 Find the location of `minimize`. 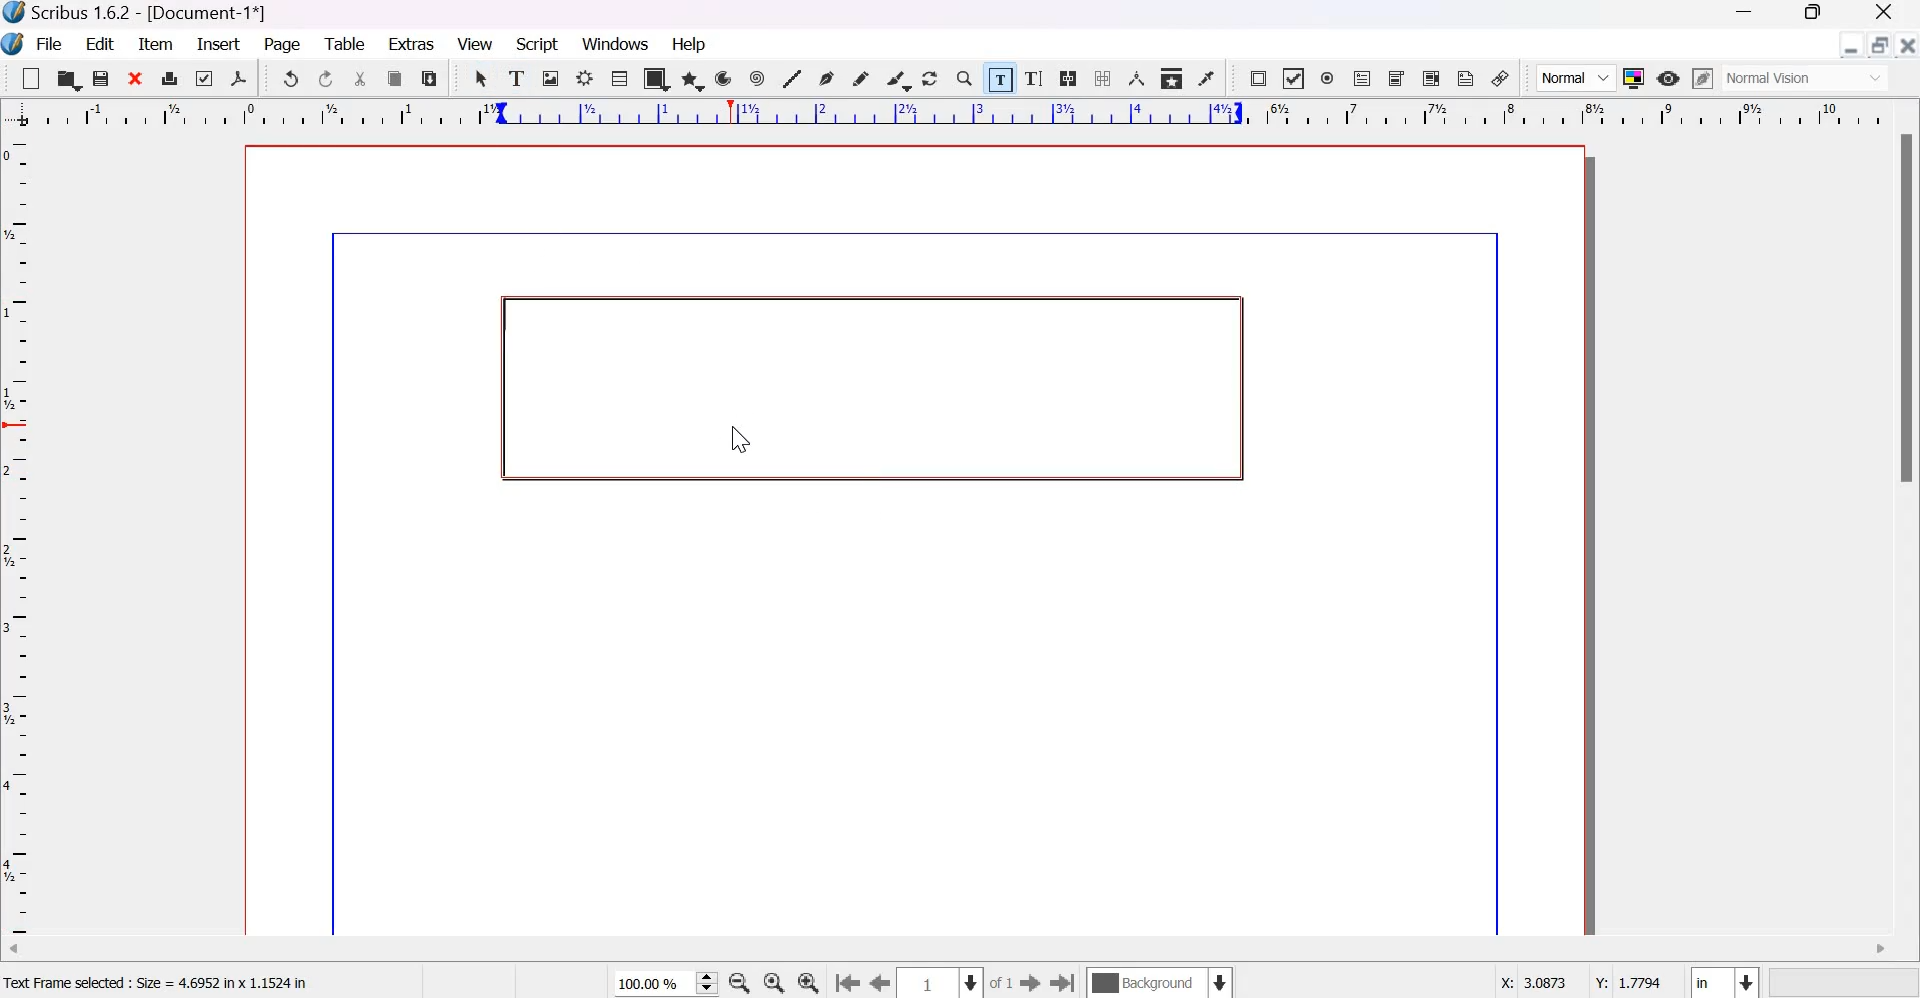

minimize is located at coordinates (1852, 45).